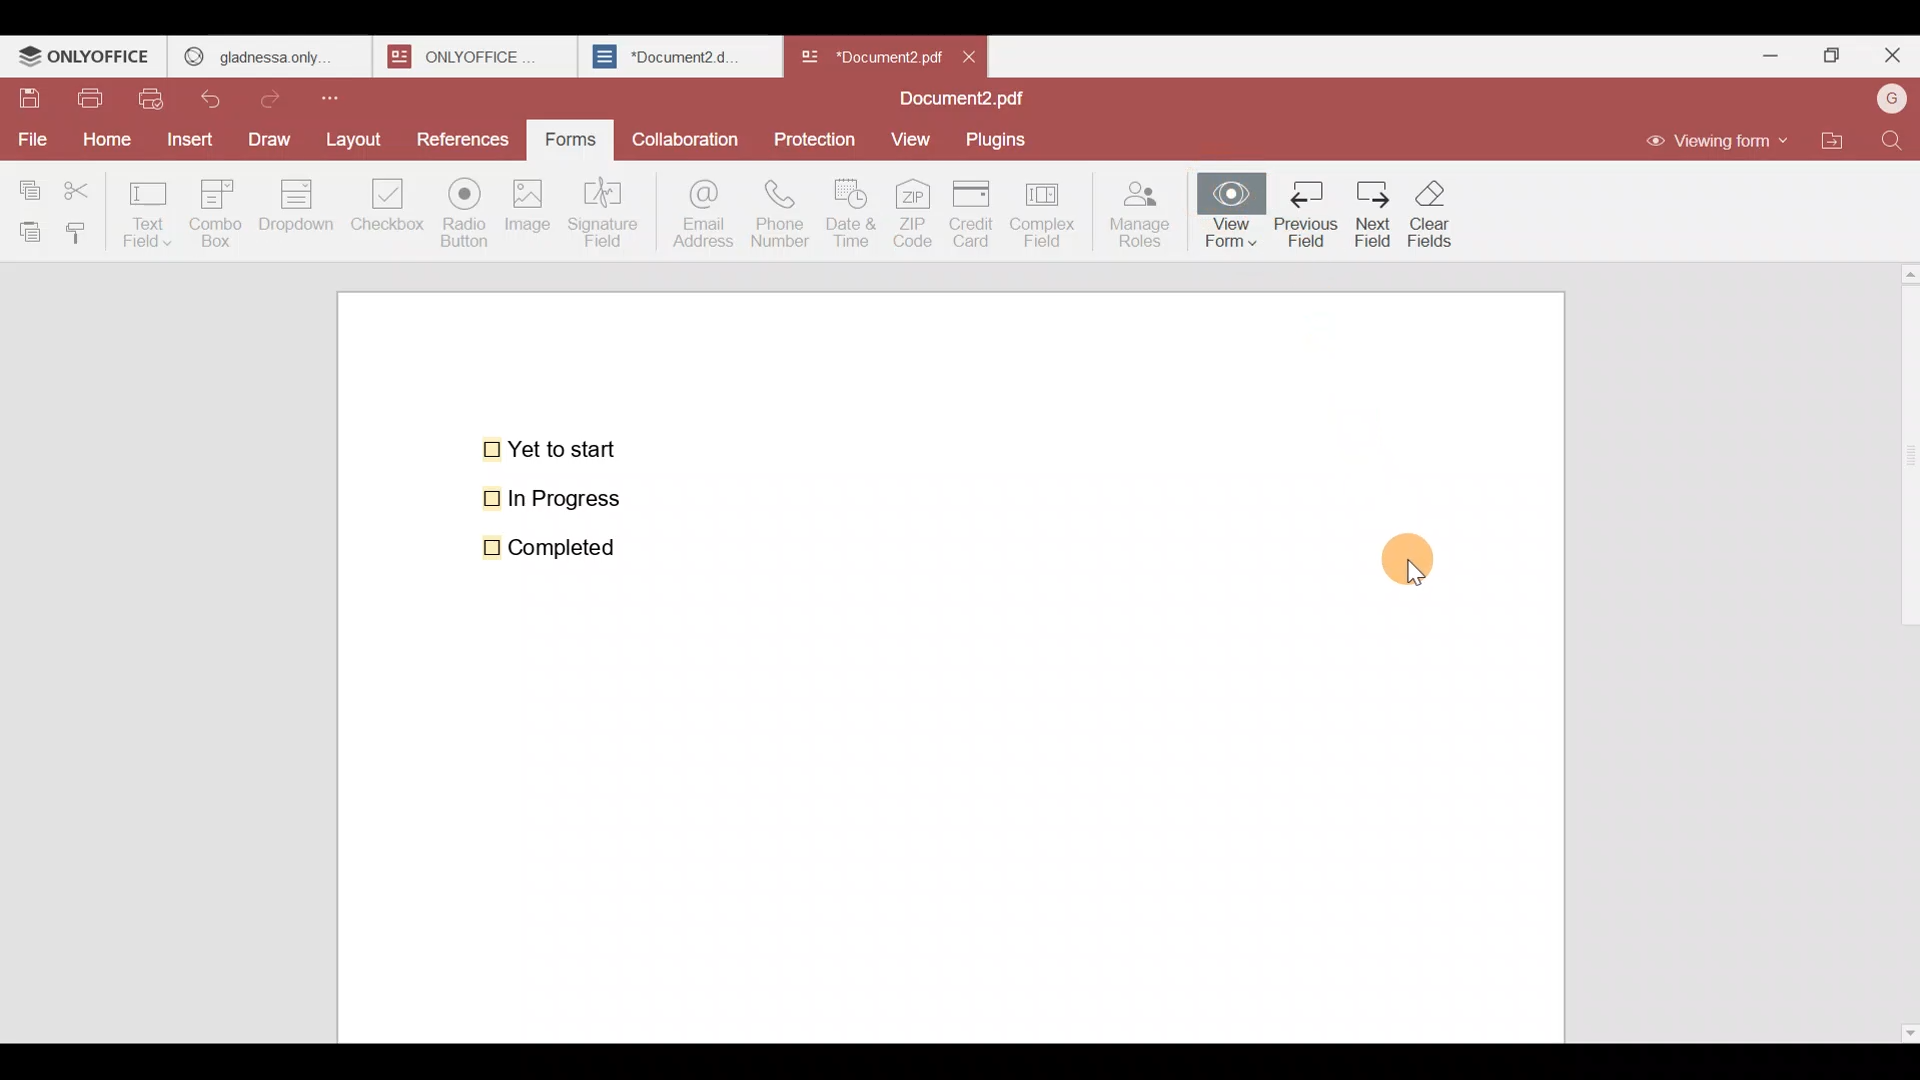 This screenshot has height=1080, width=1920. Describe the element at coordinates (782, 214) in the screenshot. I see `Phone number` at that location.